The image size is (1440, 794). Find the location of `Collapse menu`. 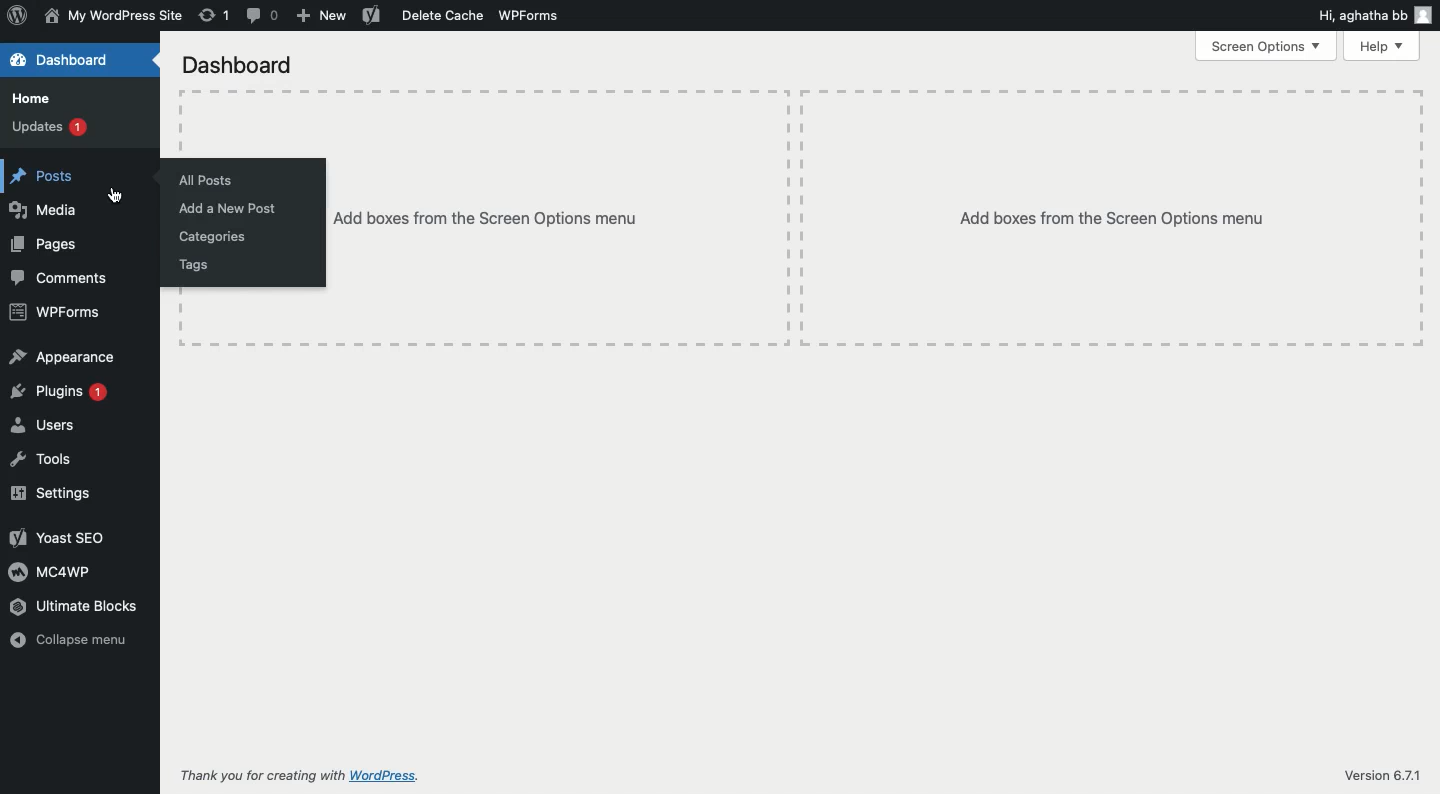

Collapse menu is located at coordinates (74, 640).